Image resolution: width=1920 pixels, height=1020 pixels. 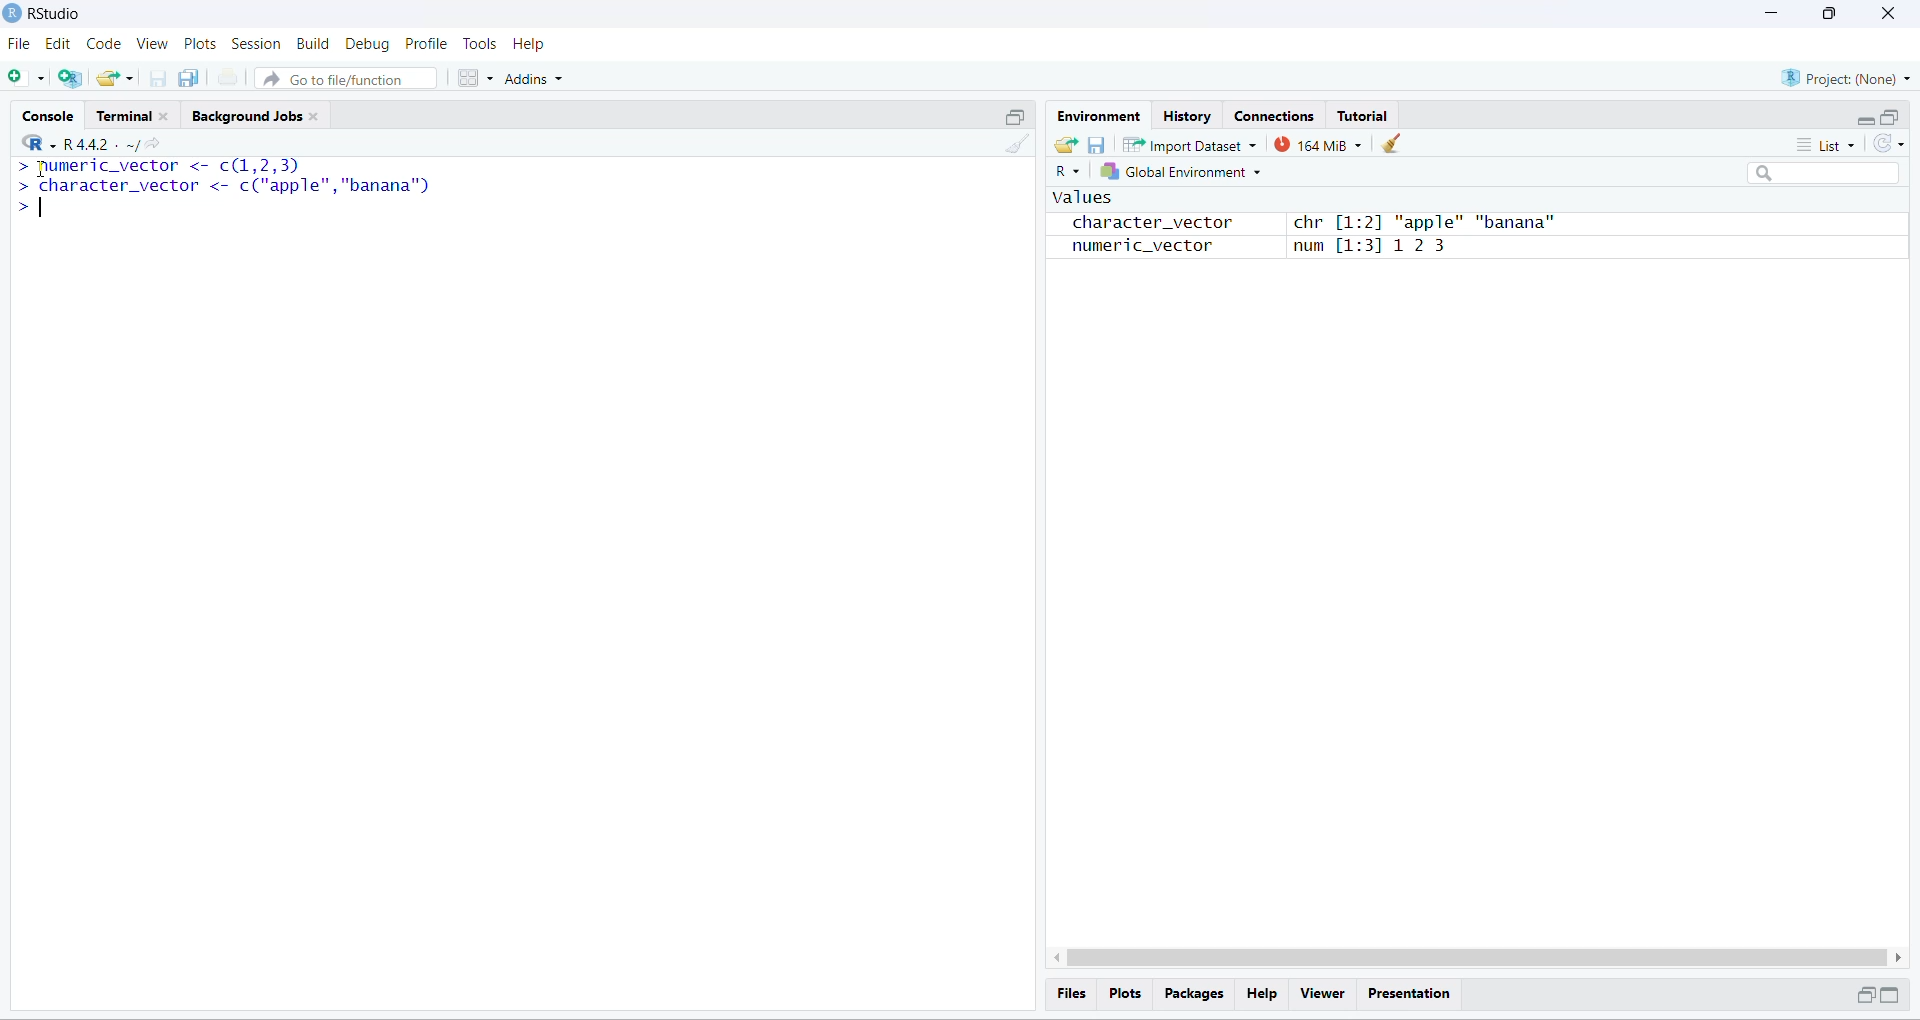 What do you see at coordinates (368, 45) in the screenshot?
I see `Debug` at bounding box center [368, 45].